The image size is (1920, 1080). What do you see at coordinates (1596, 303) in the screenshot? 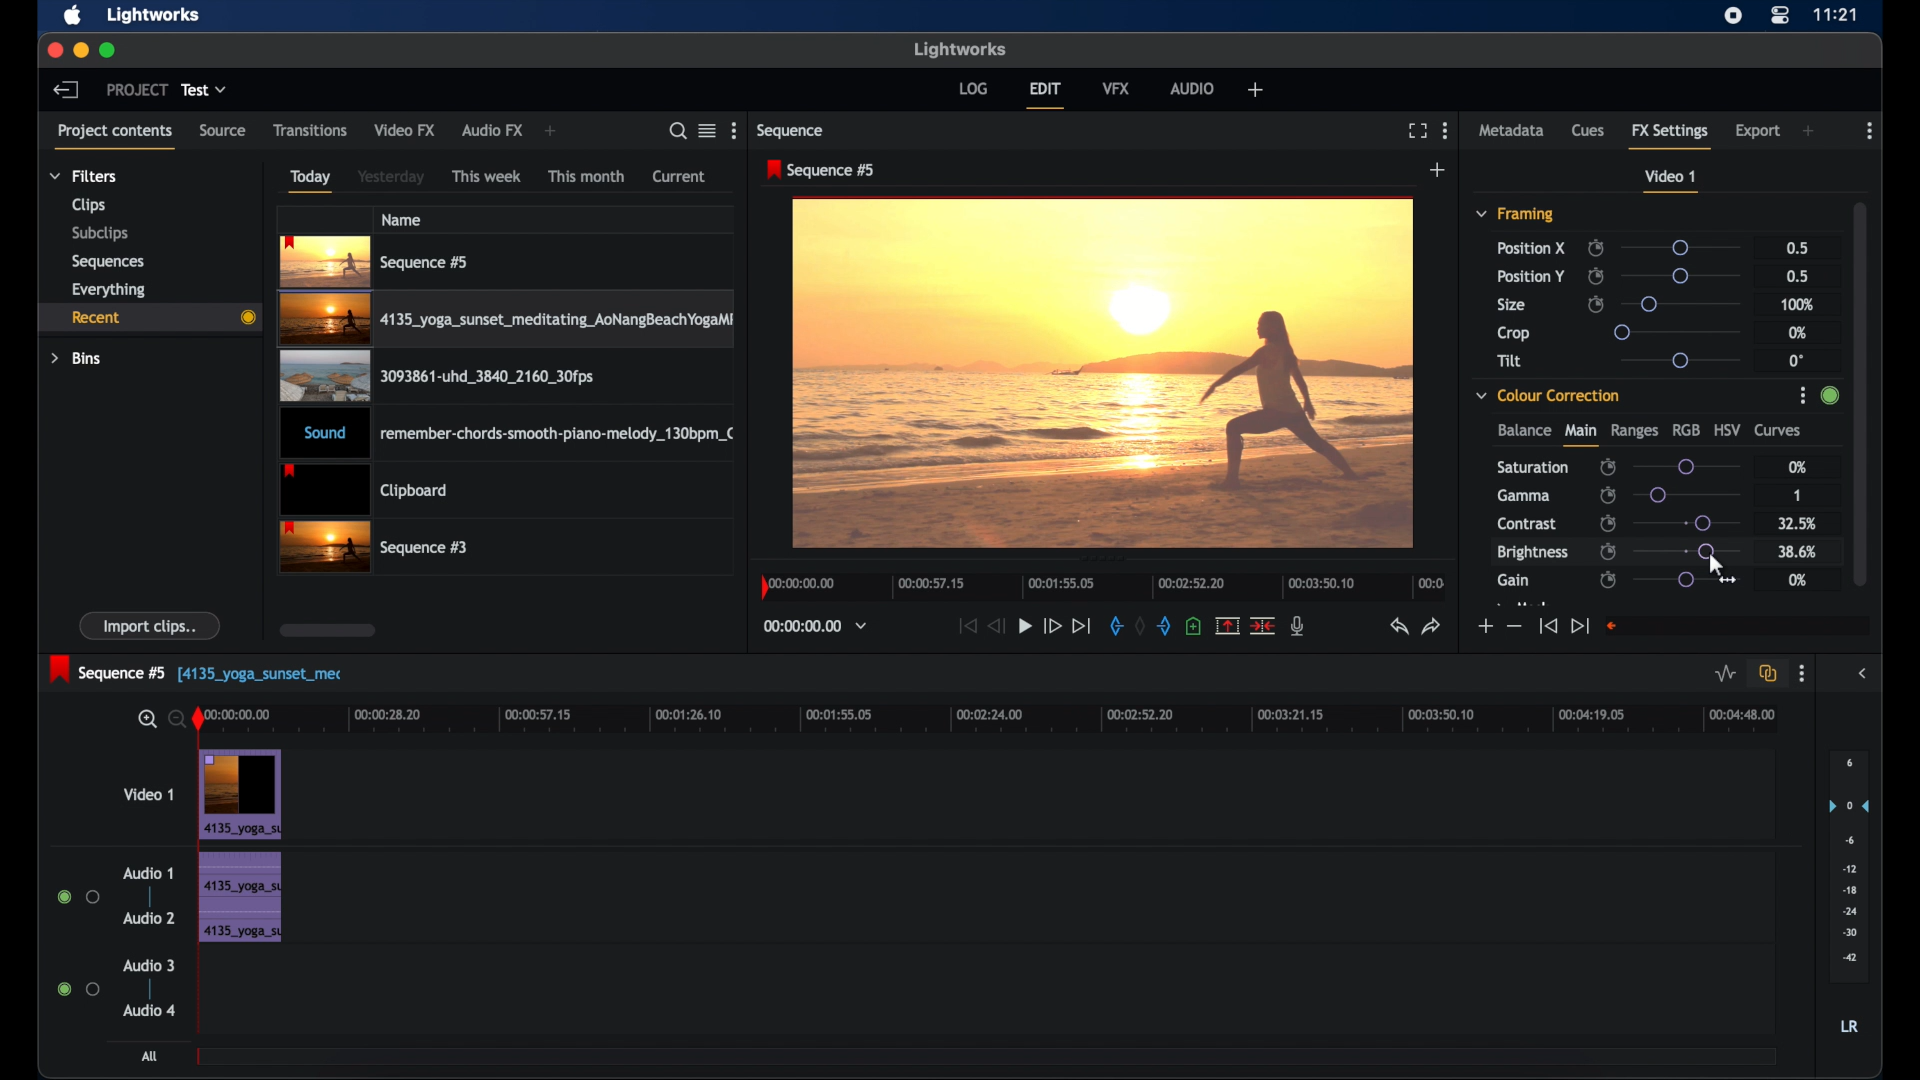
I see `enable/disable keyframes` at bounding box center [1596, 303].